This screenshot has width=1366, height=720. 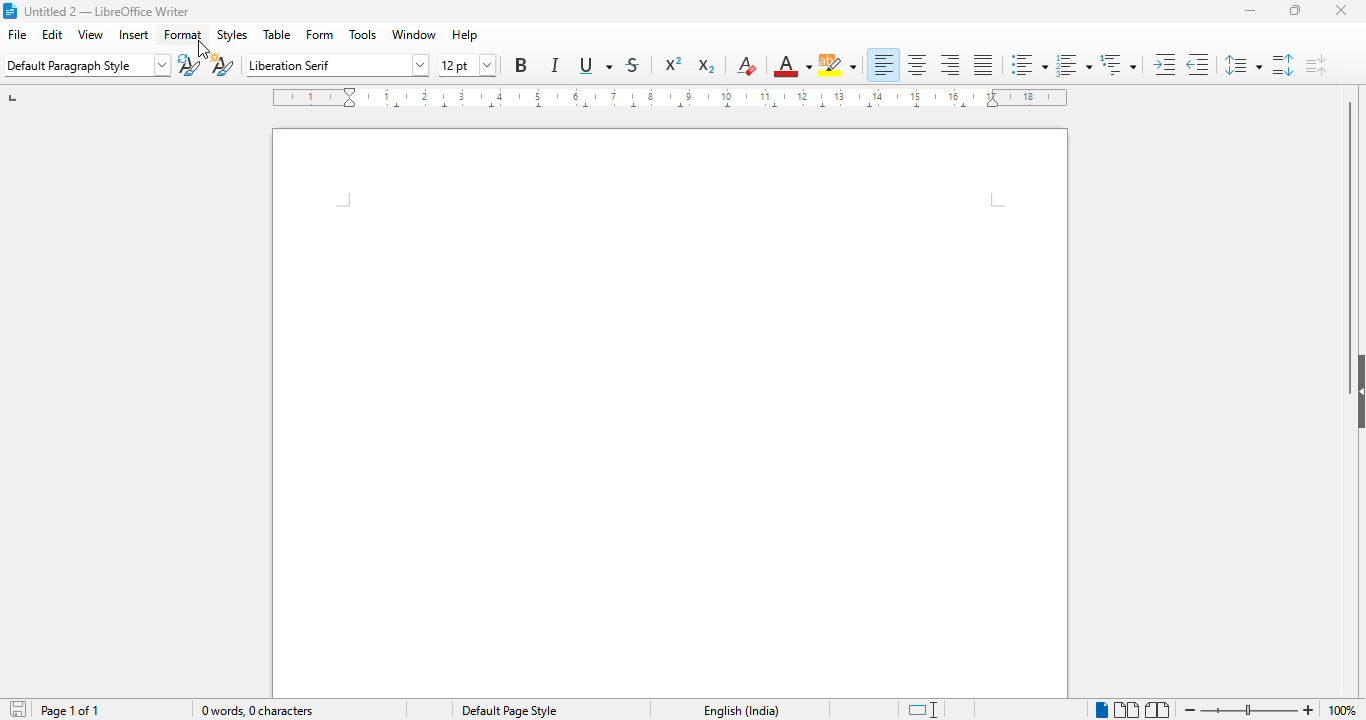 I want to click on click to save document, so click(x=19, y=708).